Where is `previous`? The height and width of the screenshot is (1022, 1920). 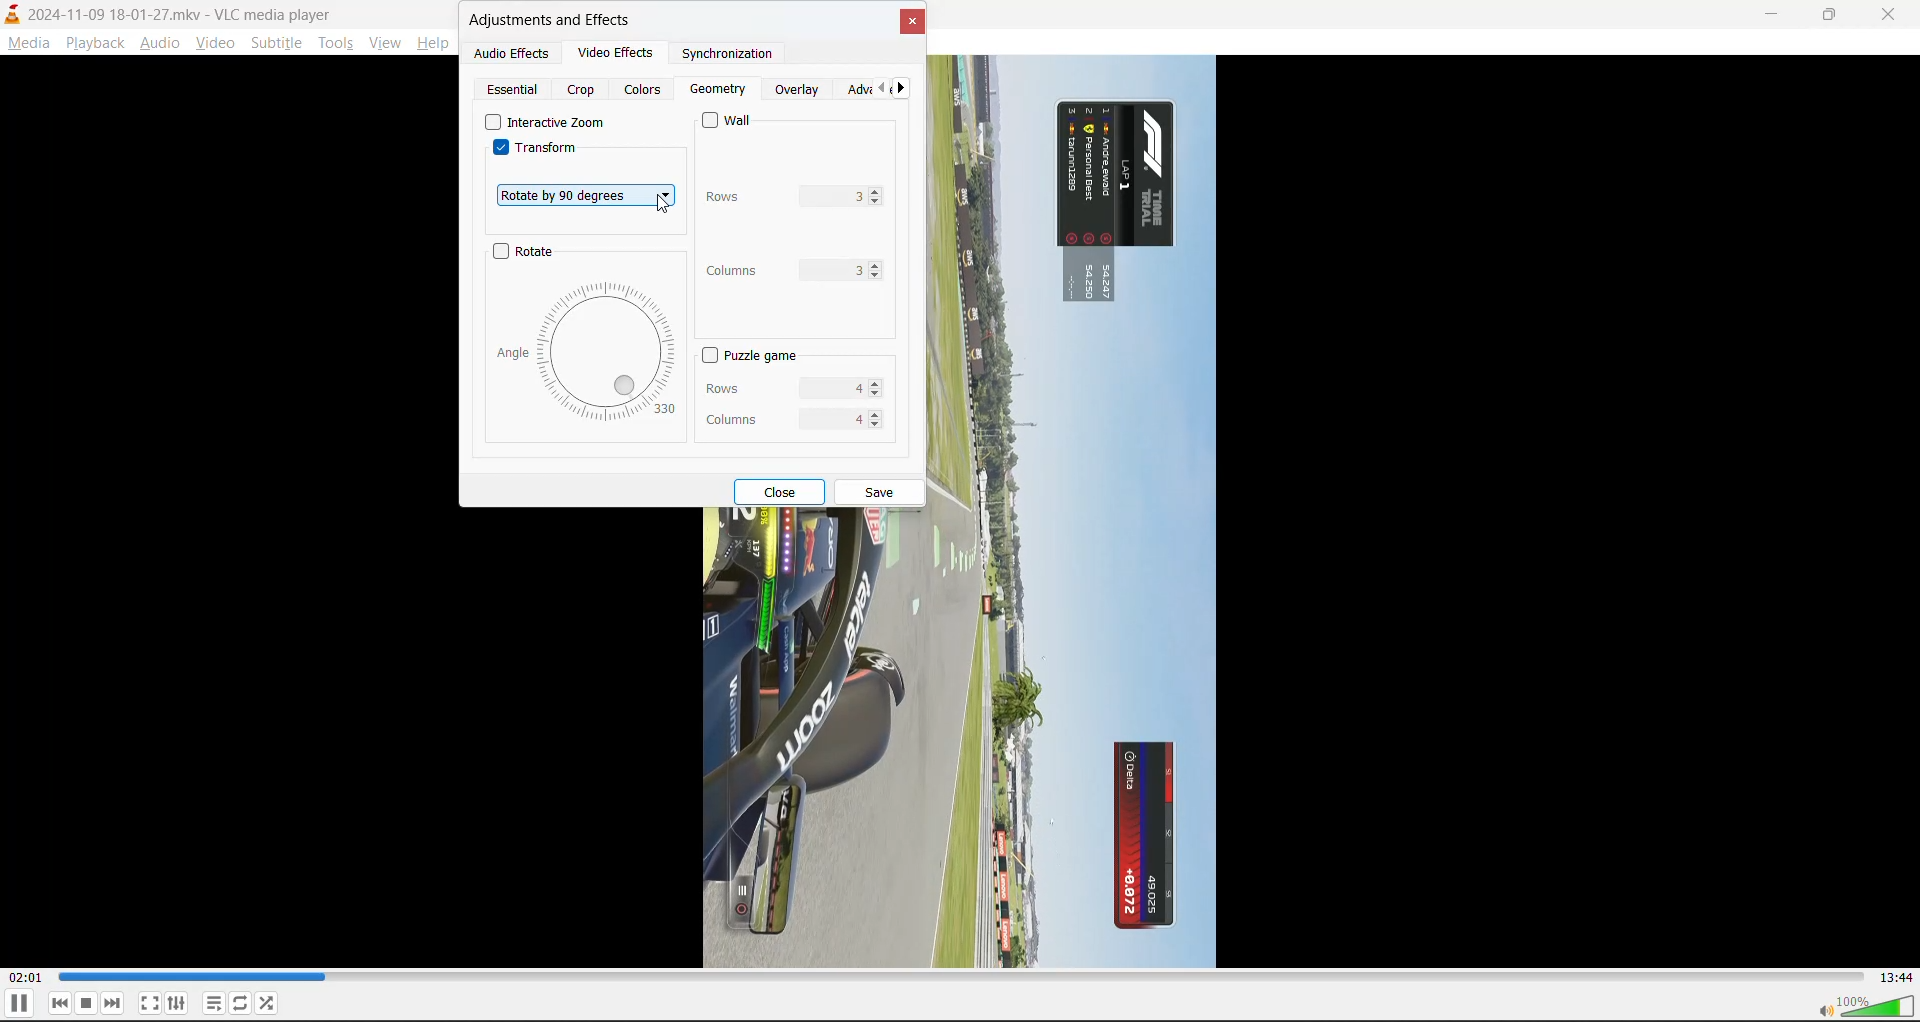
previous is located at coordinates (61, 1003).